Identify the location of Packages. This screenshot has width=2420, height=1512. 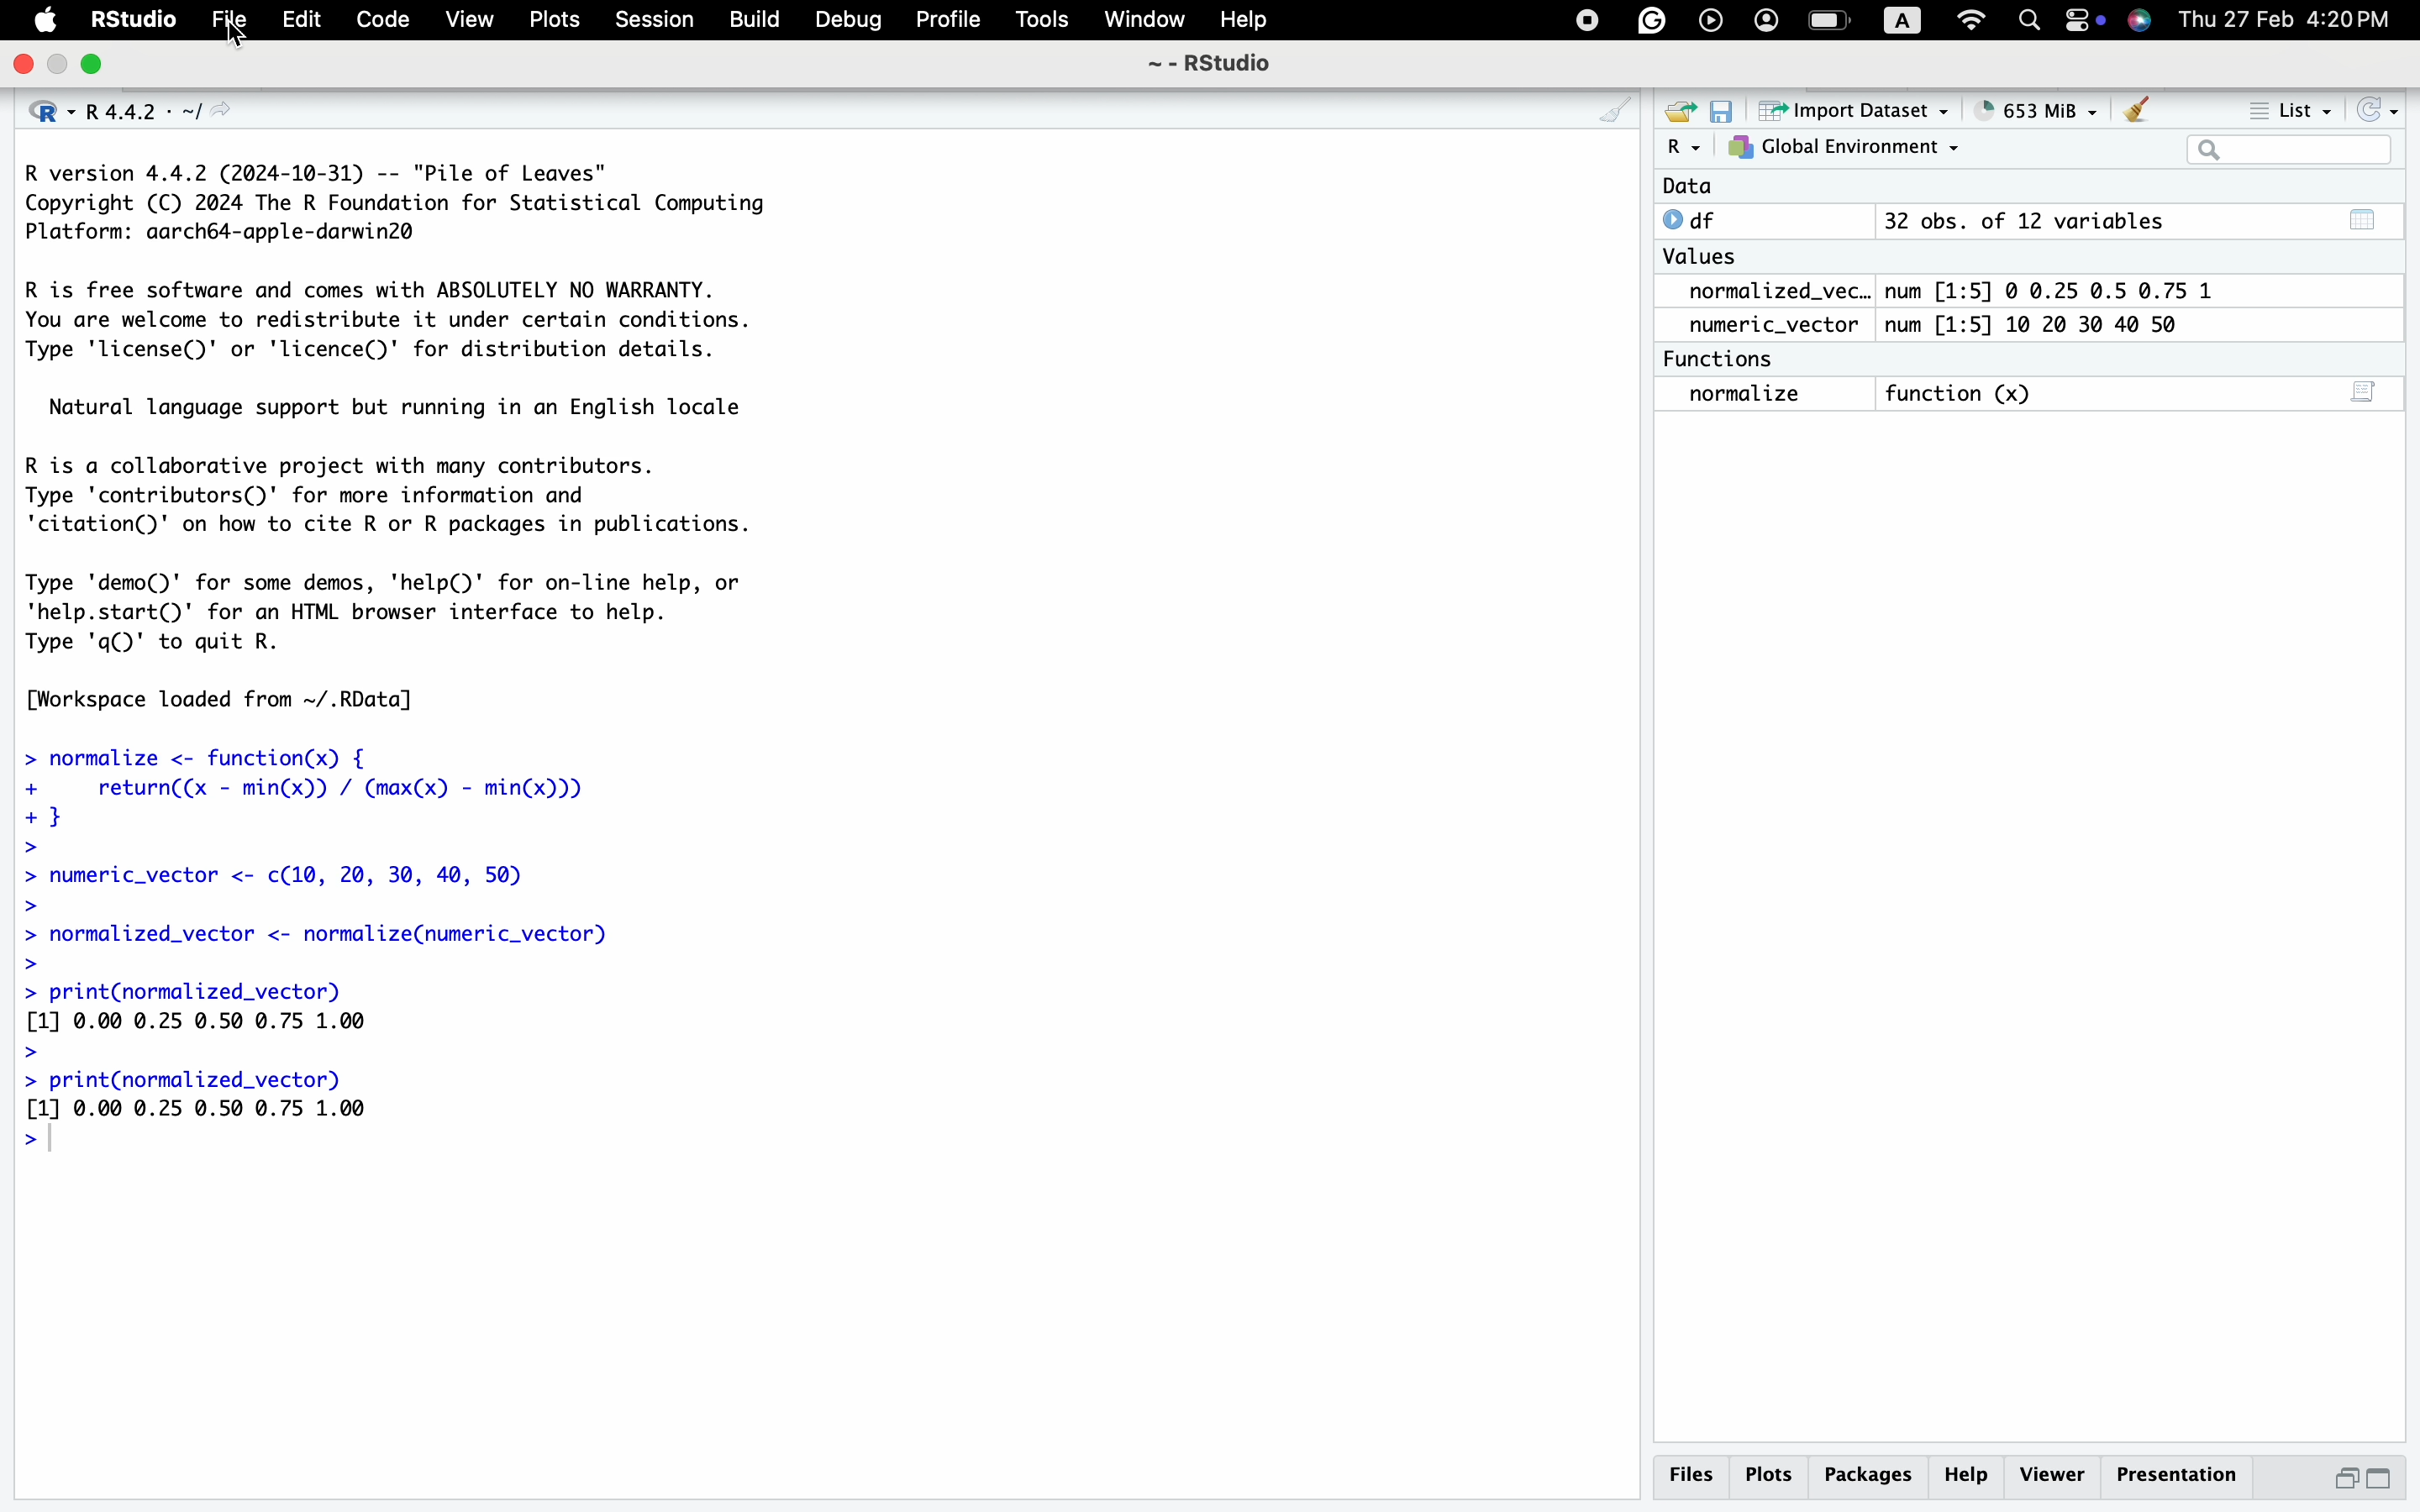
(1872, 1474).